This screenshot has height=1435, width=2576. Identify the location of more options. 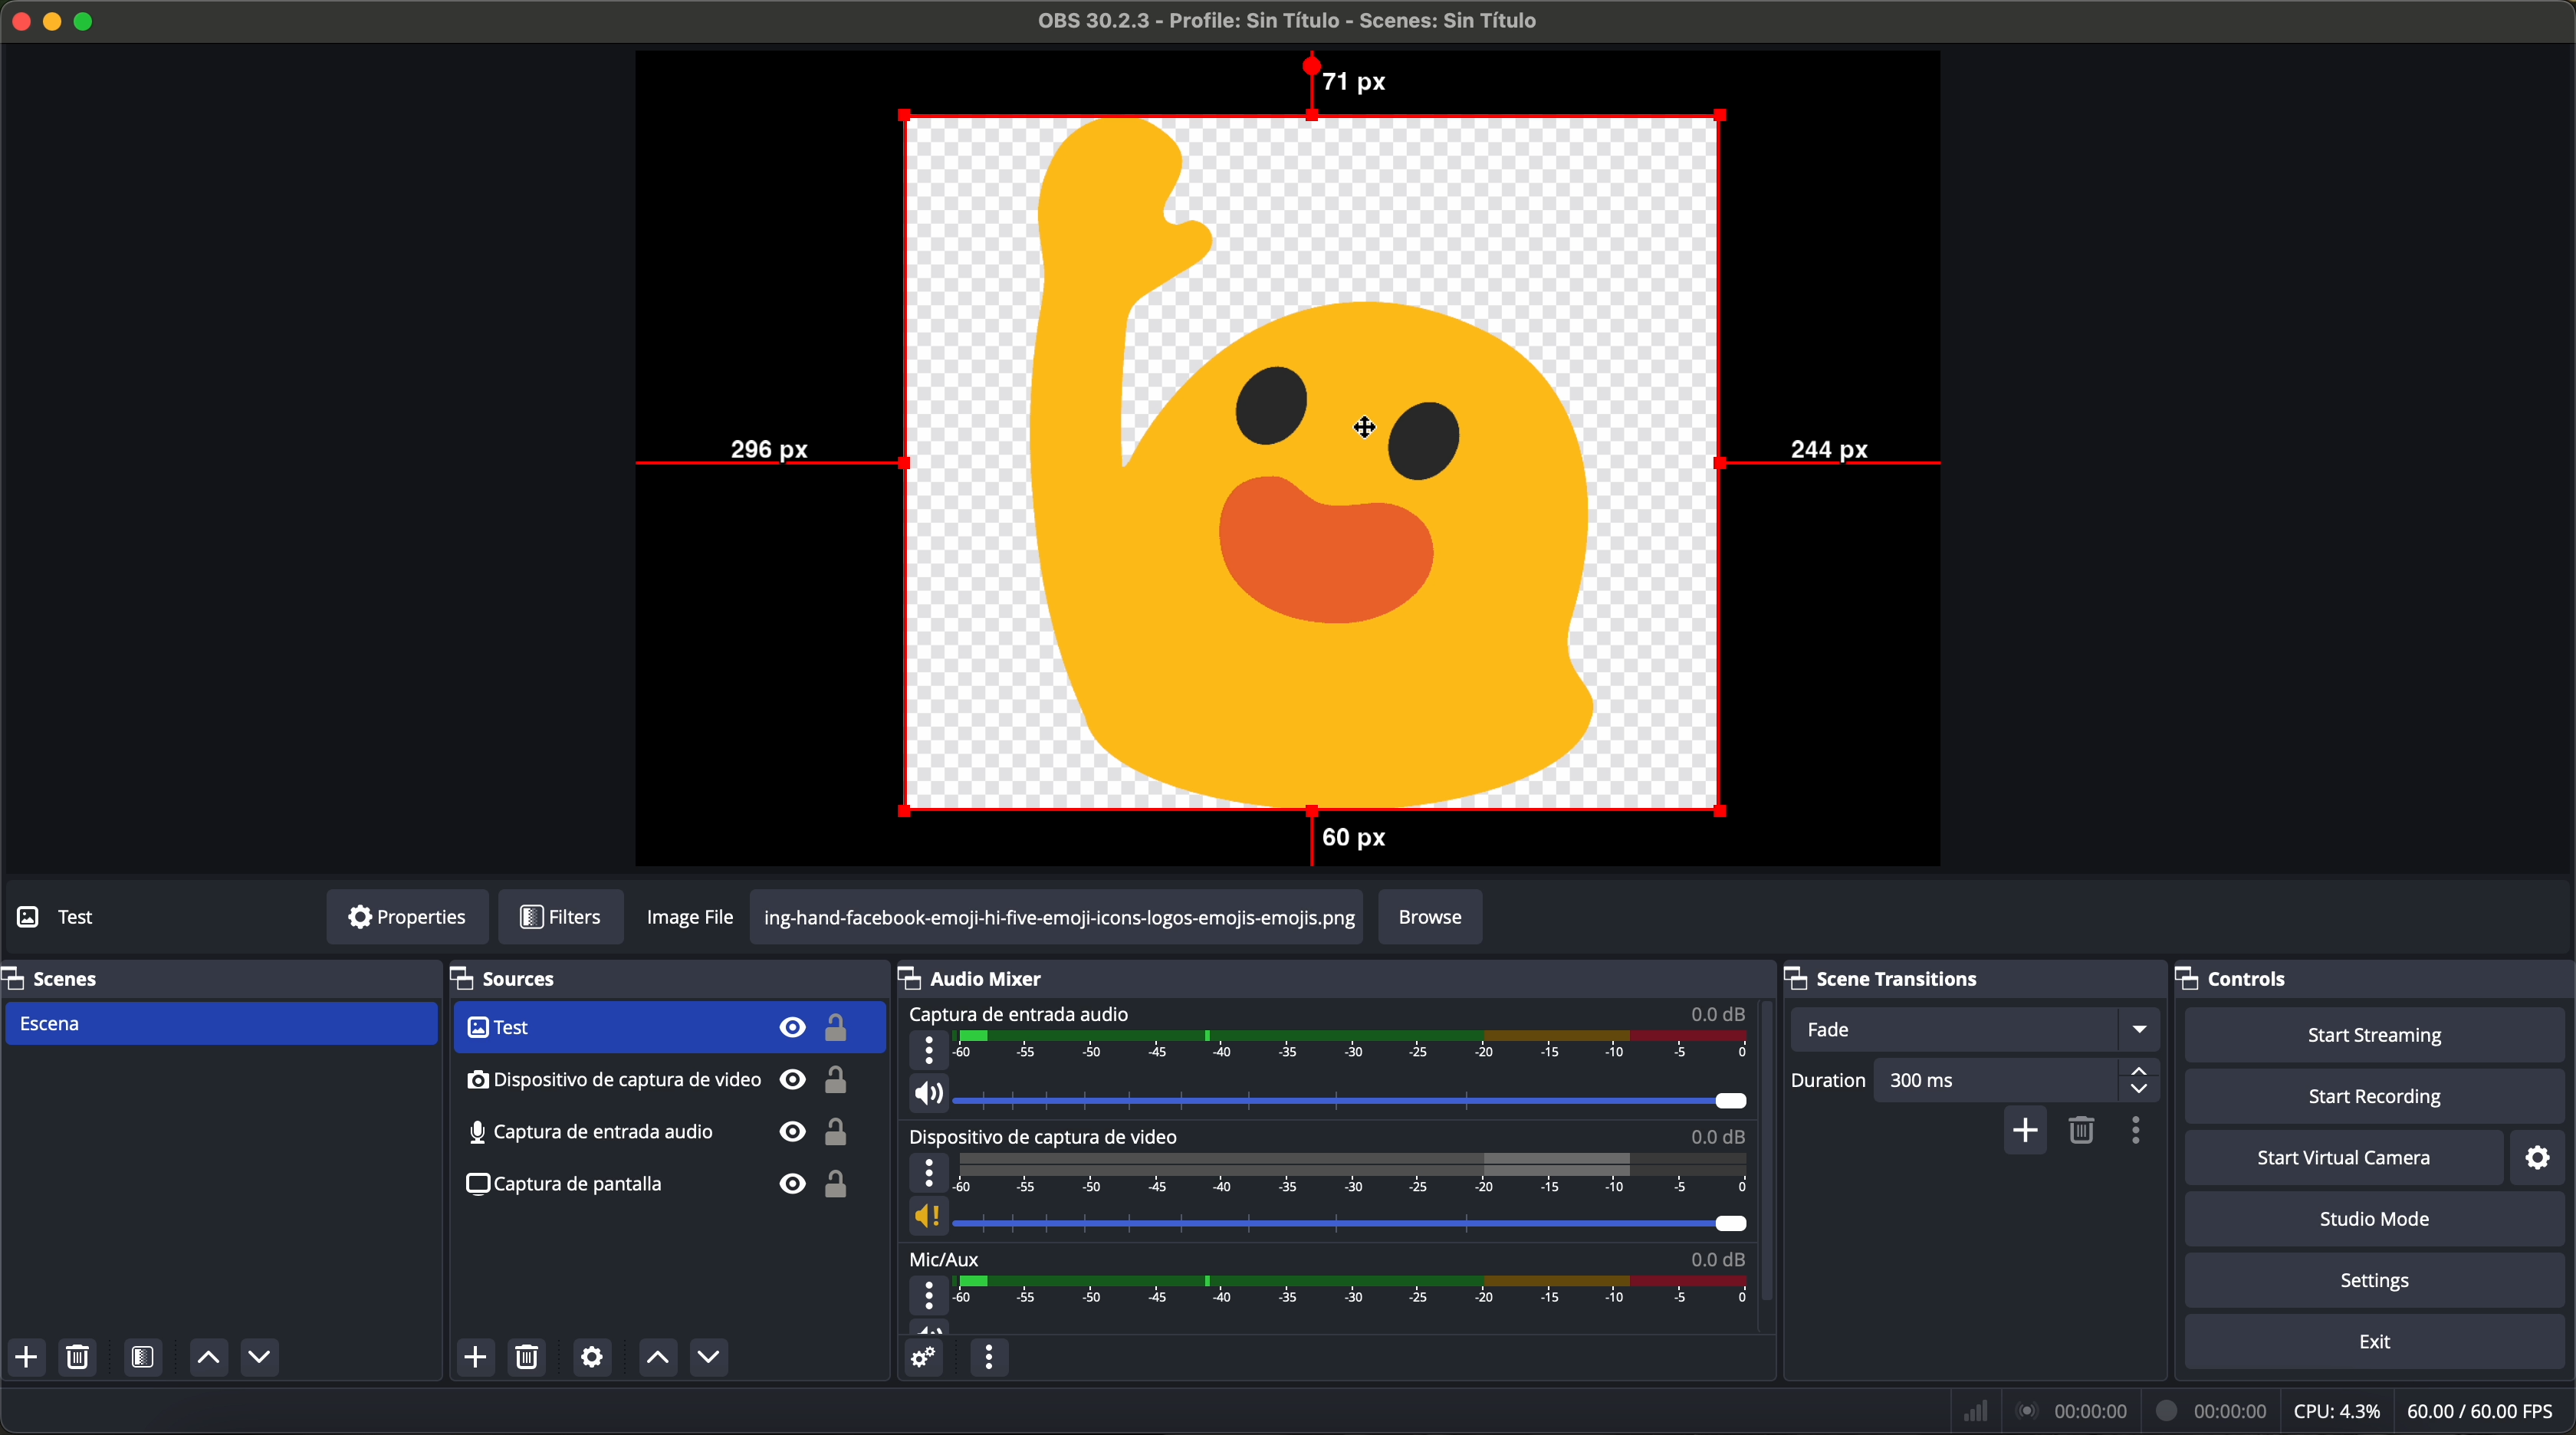
(931, 1296).